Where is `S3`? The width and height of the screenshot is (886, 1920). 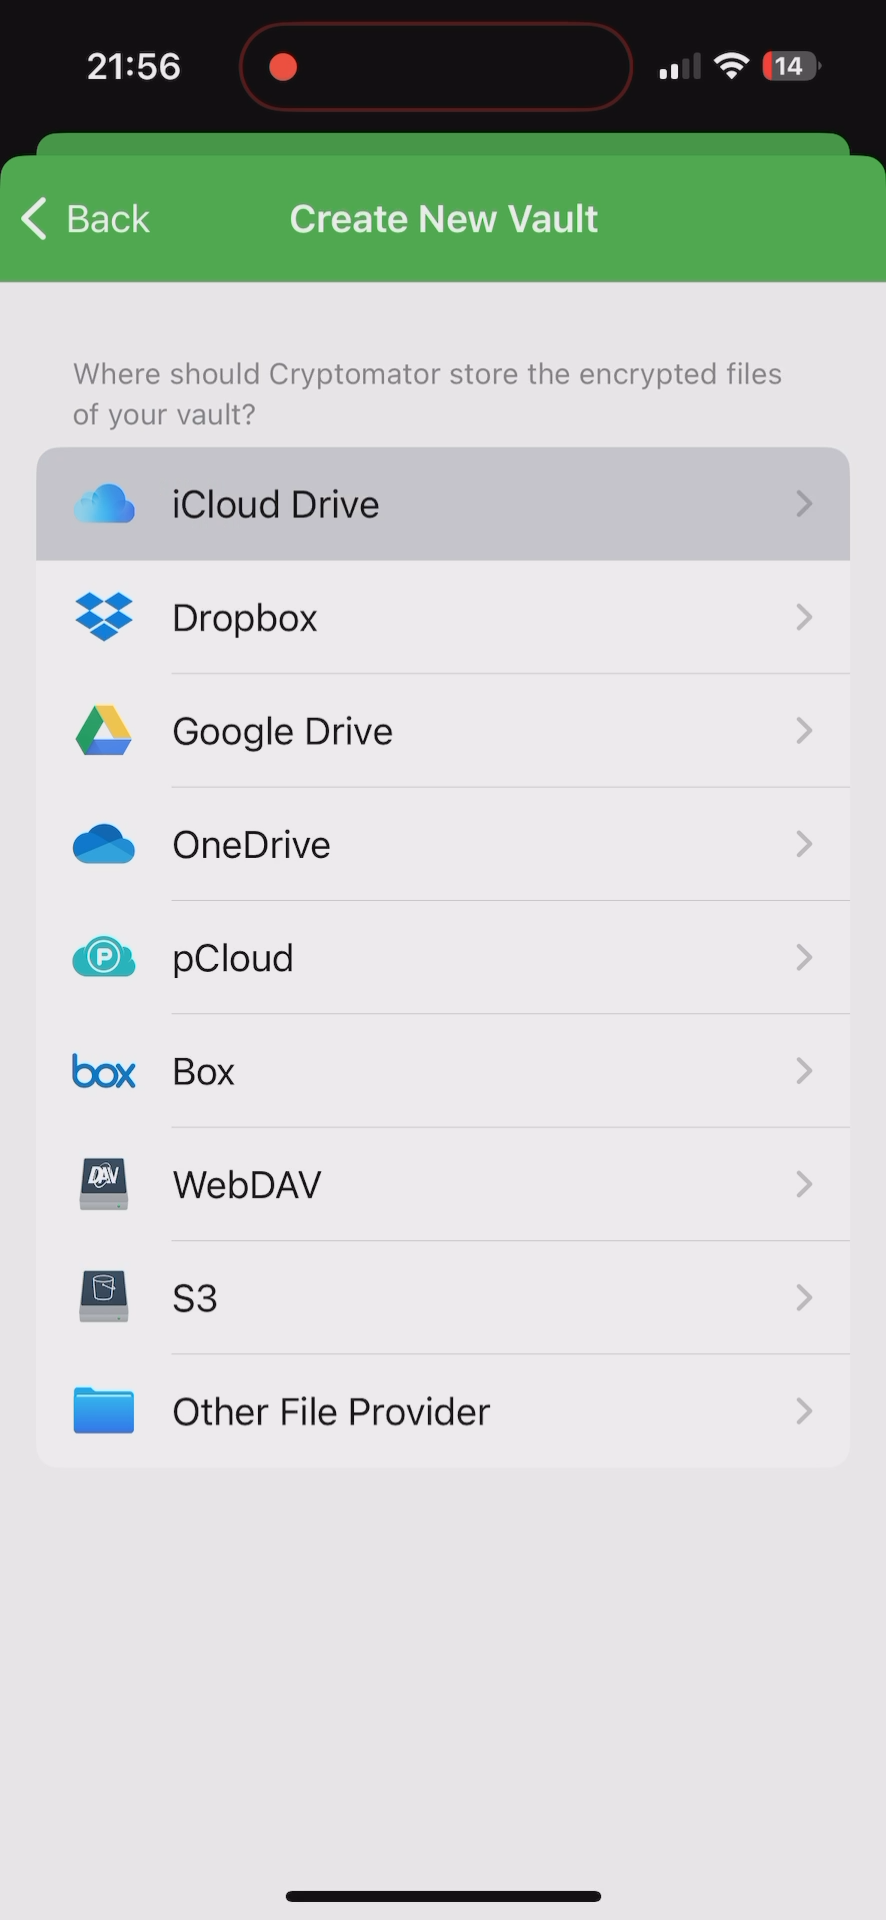 S3 is located at coordinates (442, 1299).